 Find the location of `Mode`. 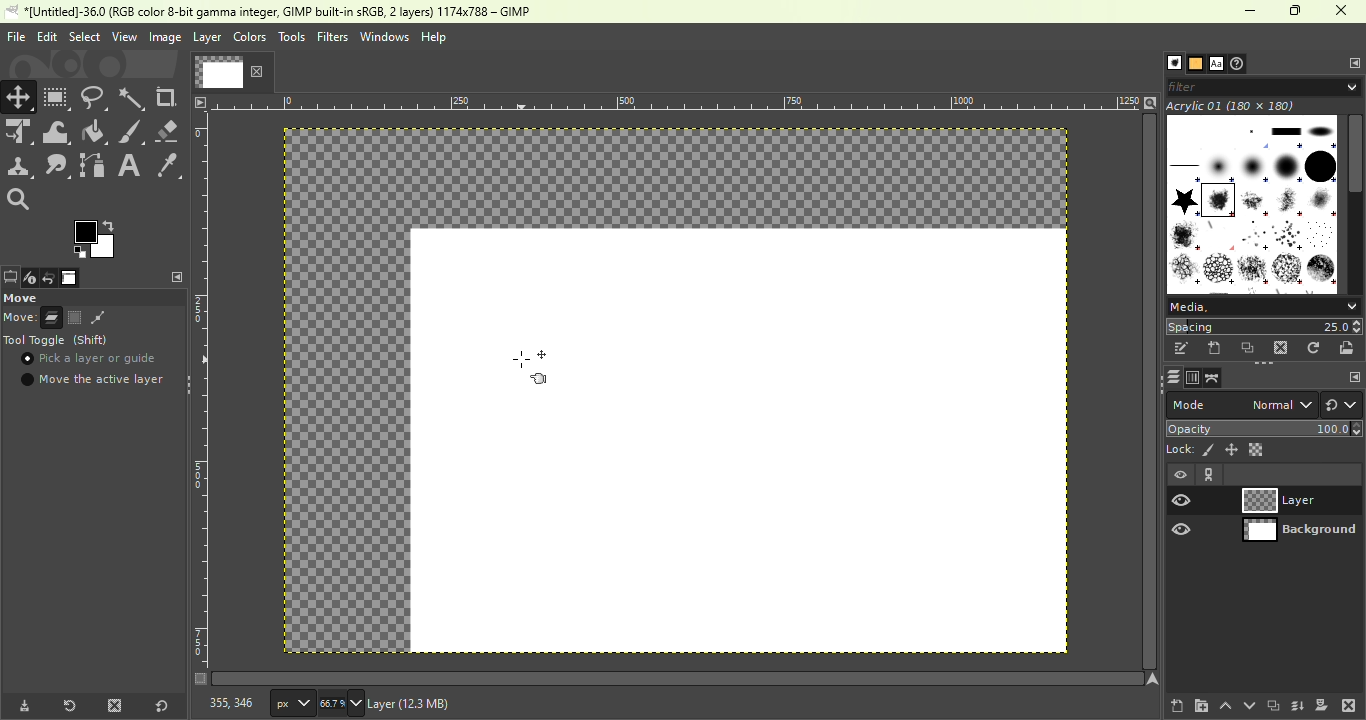

Mode is located at coordinates (1240, 405).